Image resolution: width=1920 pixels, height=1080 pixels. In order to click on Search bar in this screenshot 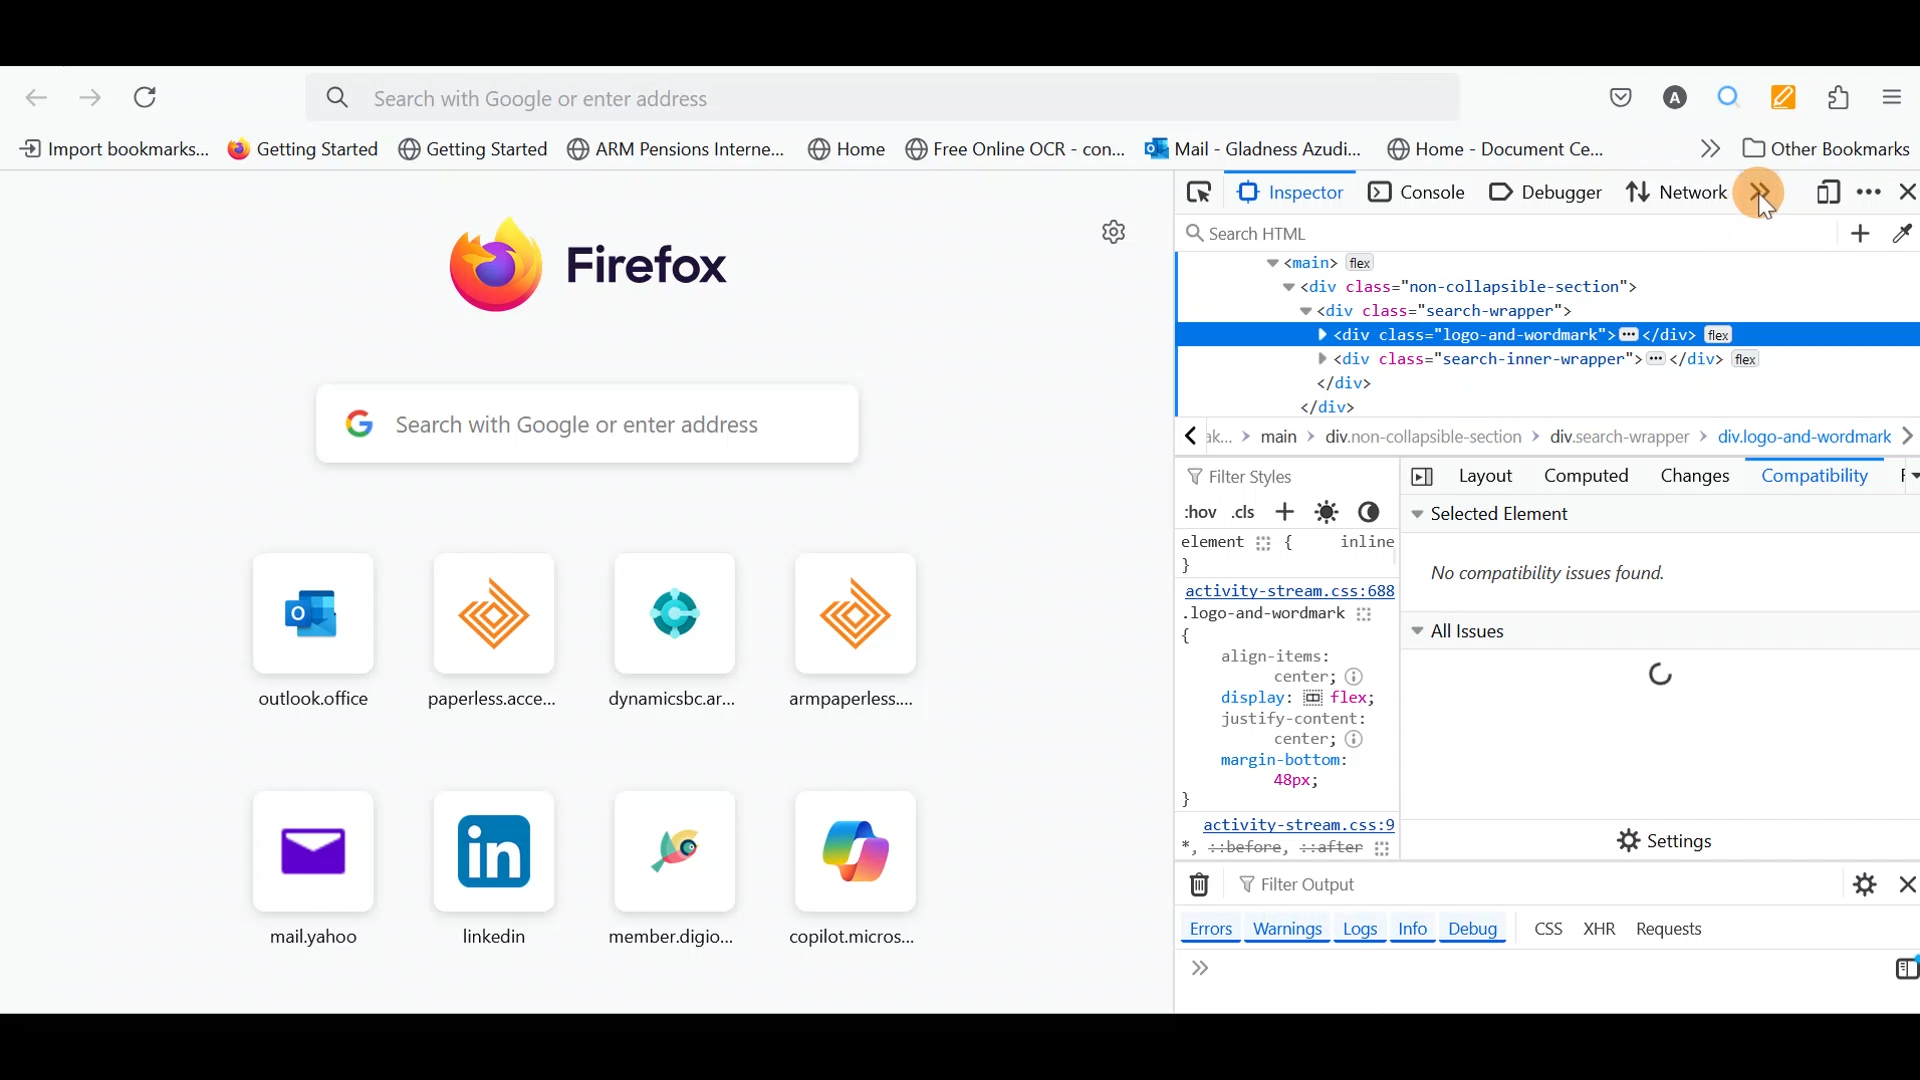, I will do `click(1511, 233)`.